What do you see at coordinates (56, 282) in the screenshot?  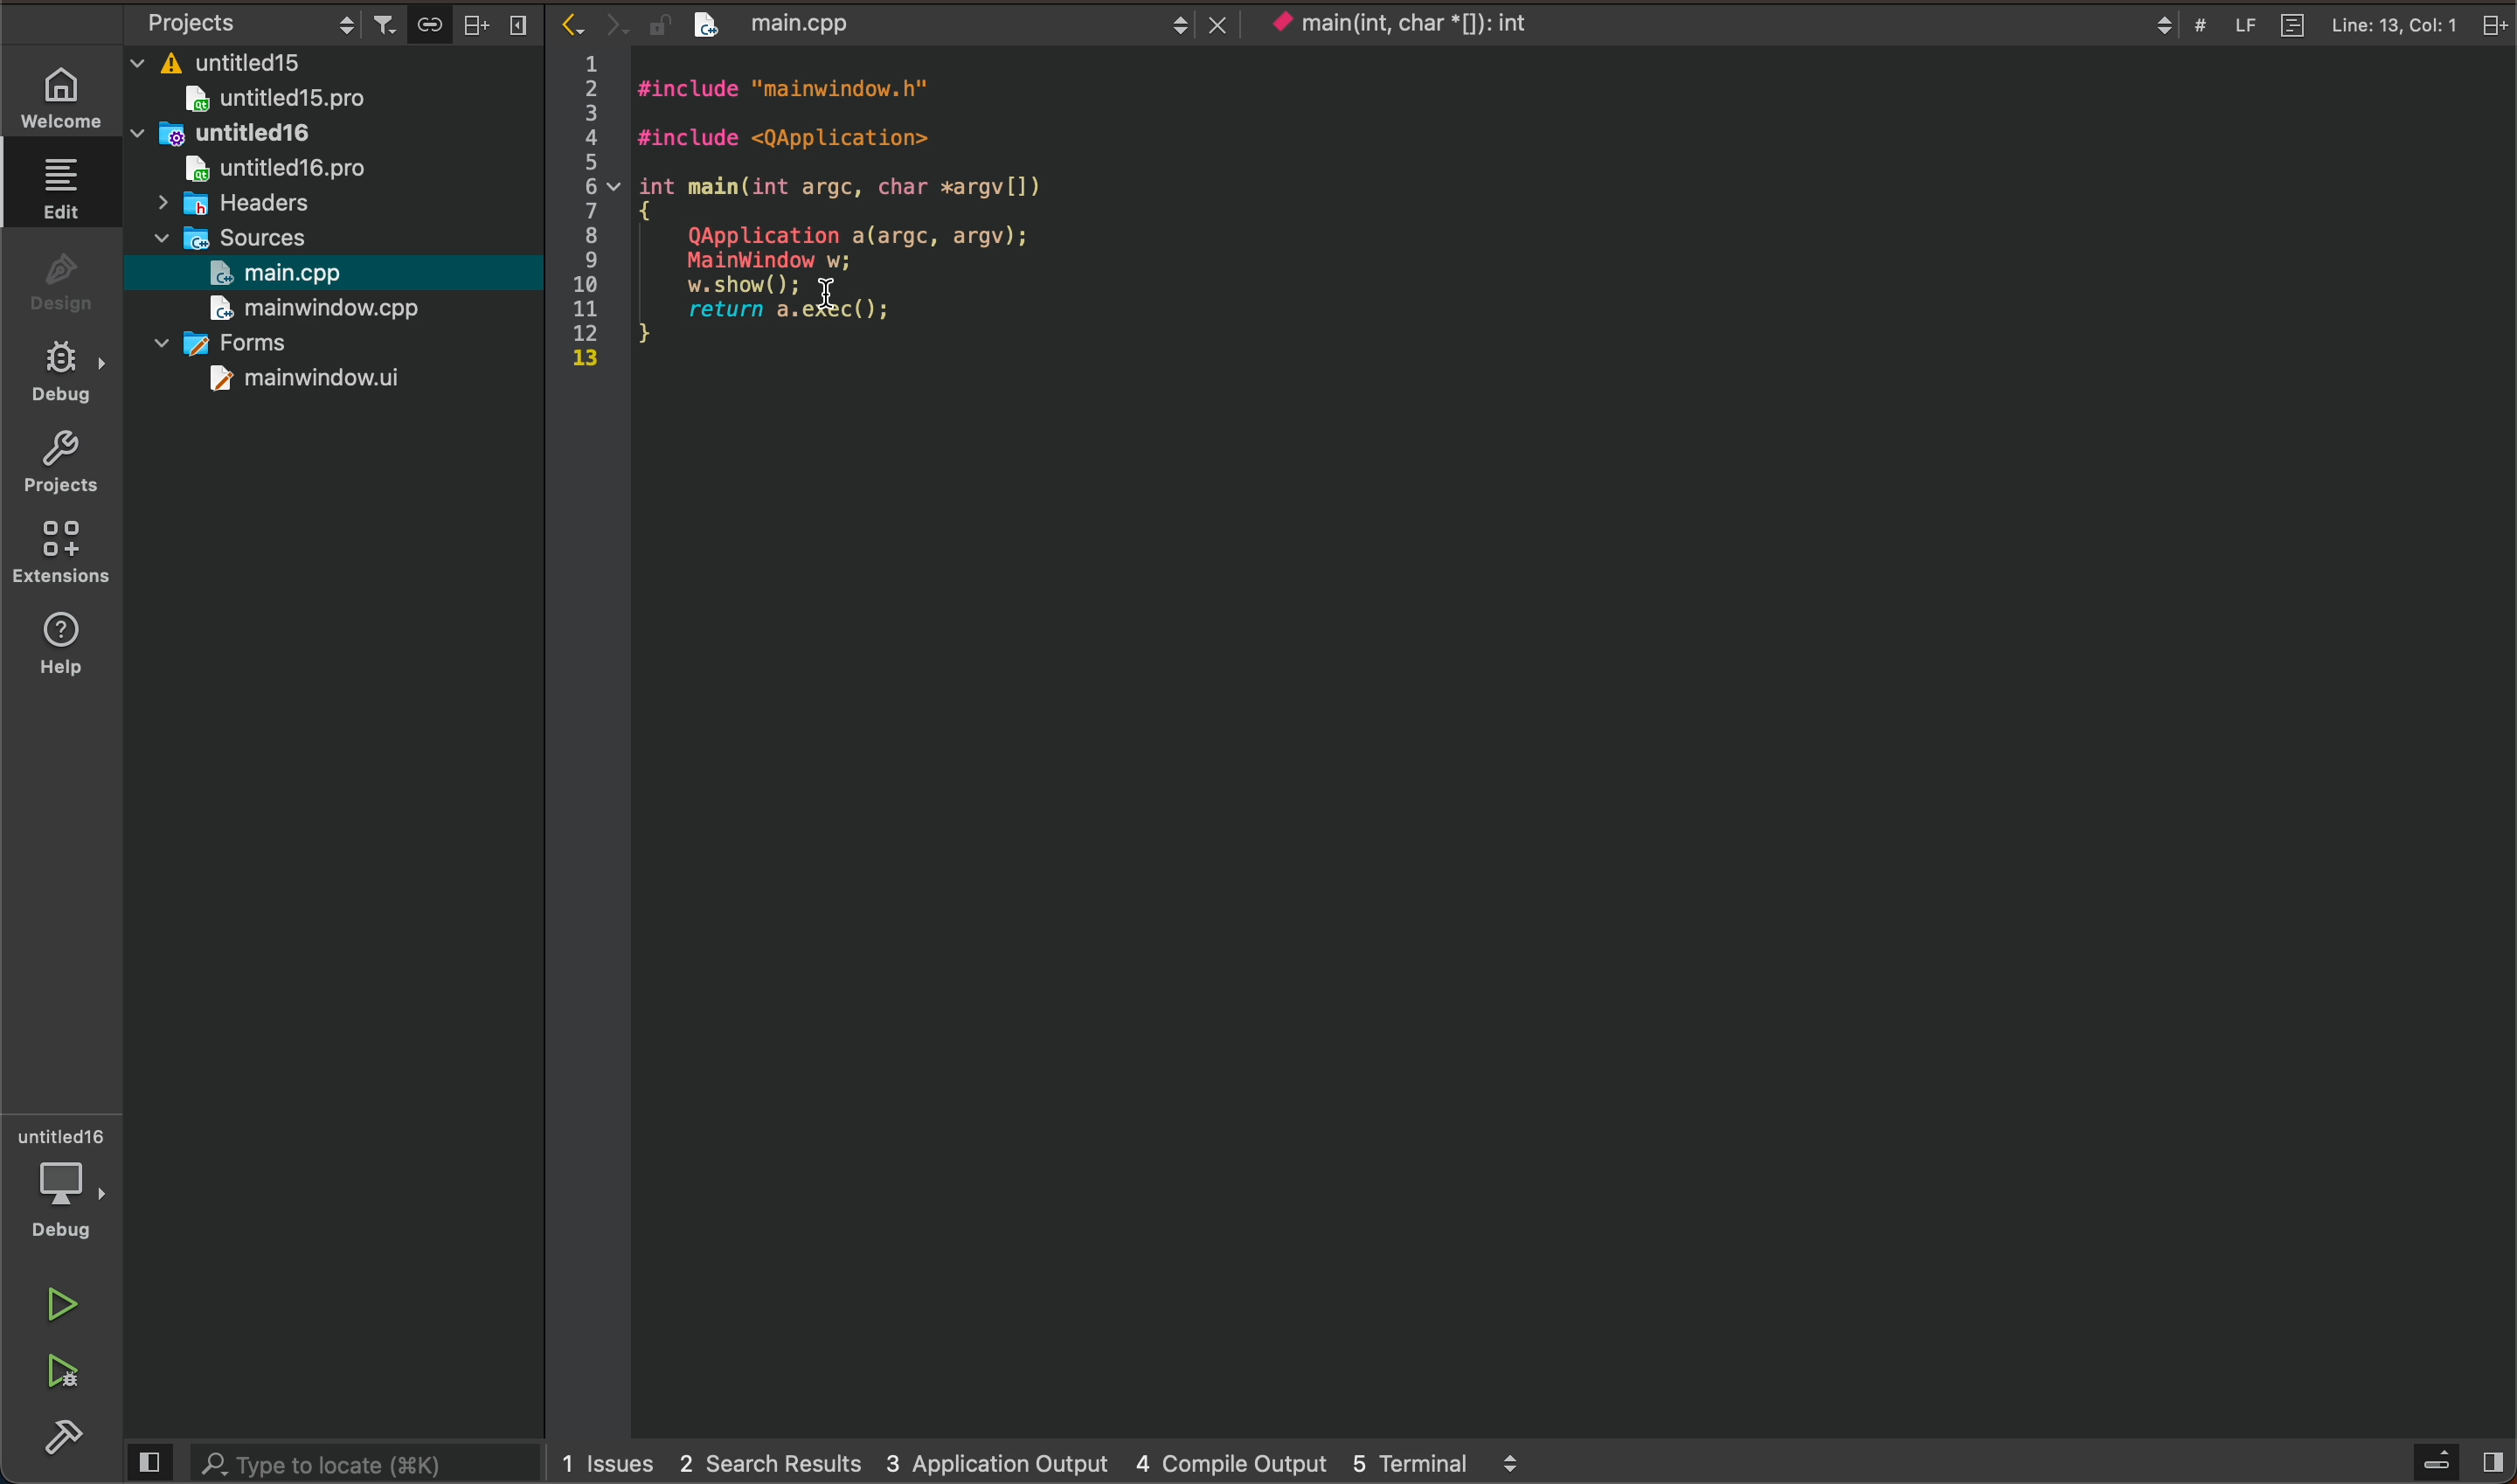 I see `design` at bounding box center [56, 282].